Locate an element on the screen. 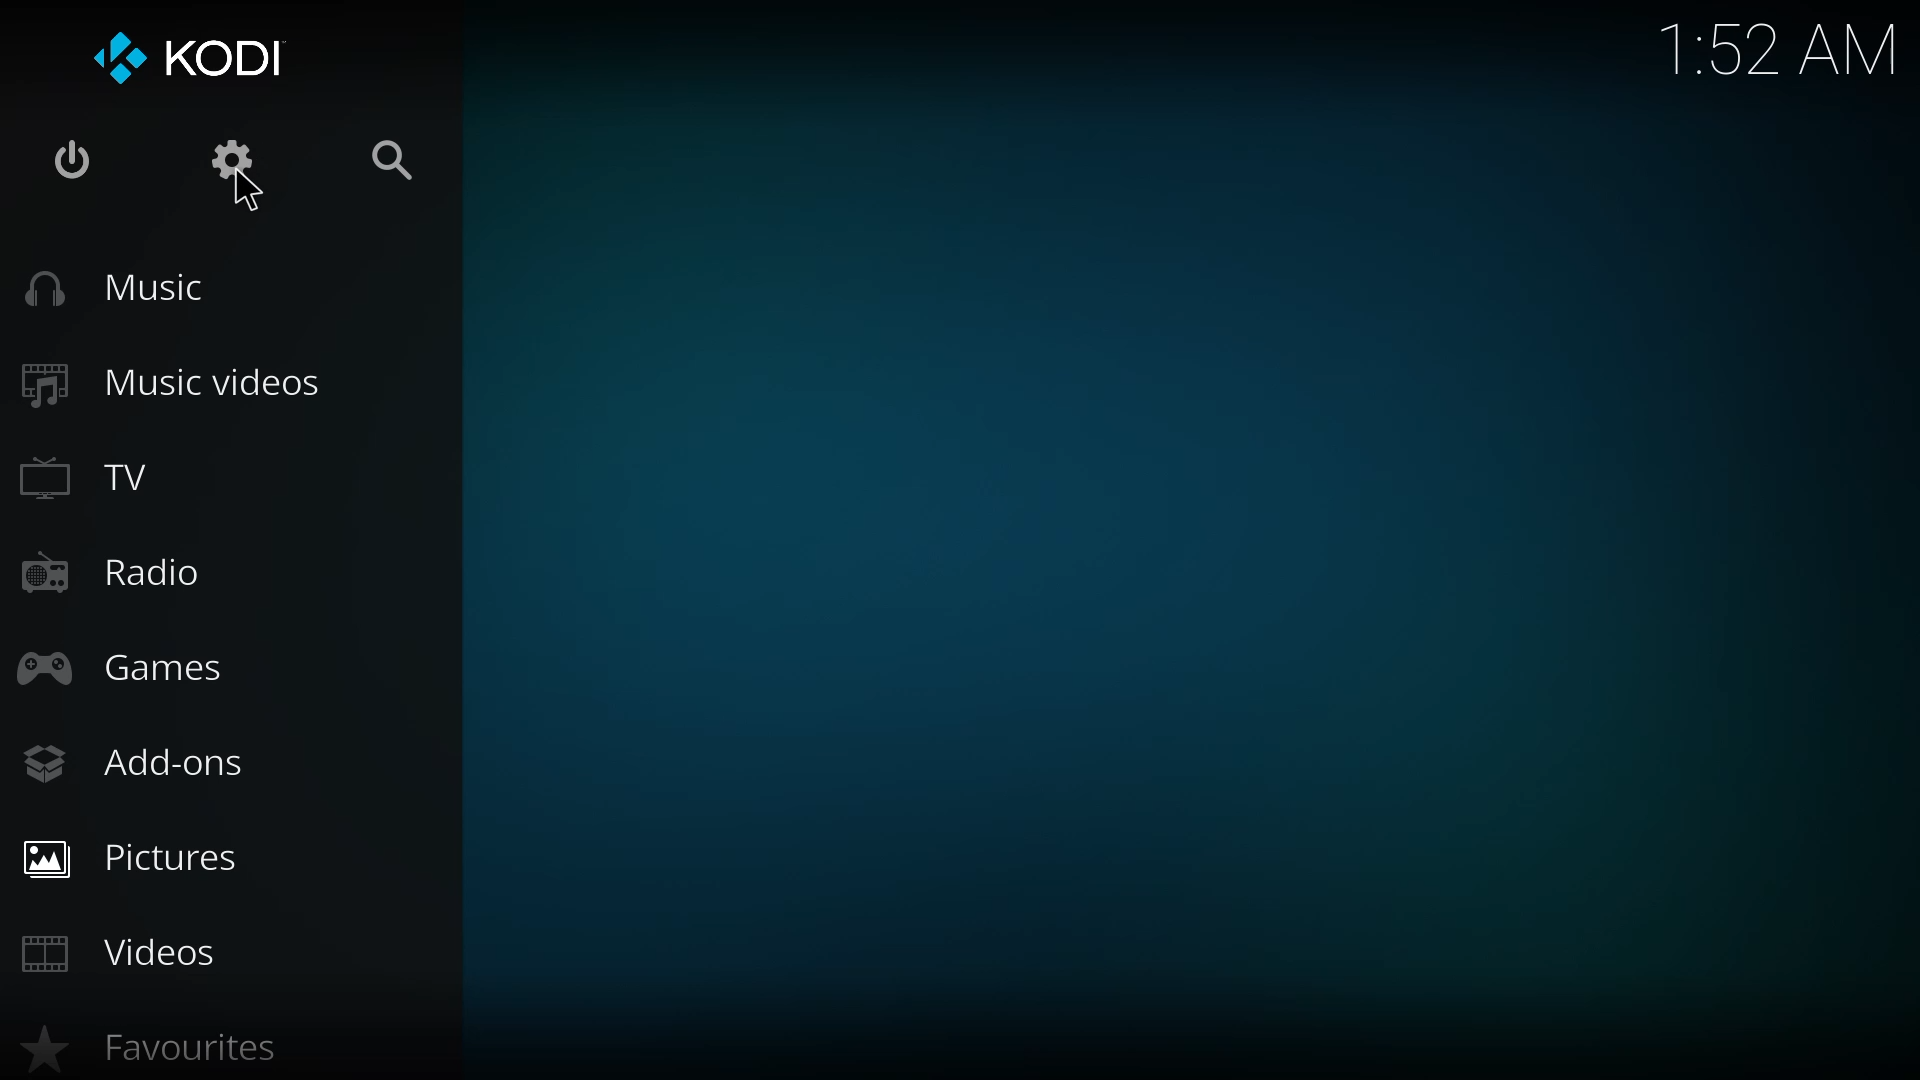 The height and width of the screenshot is (1080, 1920). settings is located at coordinates (237, 163).